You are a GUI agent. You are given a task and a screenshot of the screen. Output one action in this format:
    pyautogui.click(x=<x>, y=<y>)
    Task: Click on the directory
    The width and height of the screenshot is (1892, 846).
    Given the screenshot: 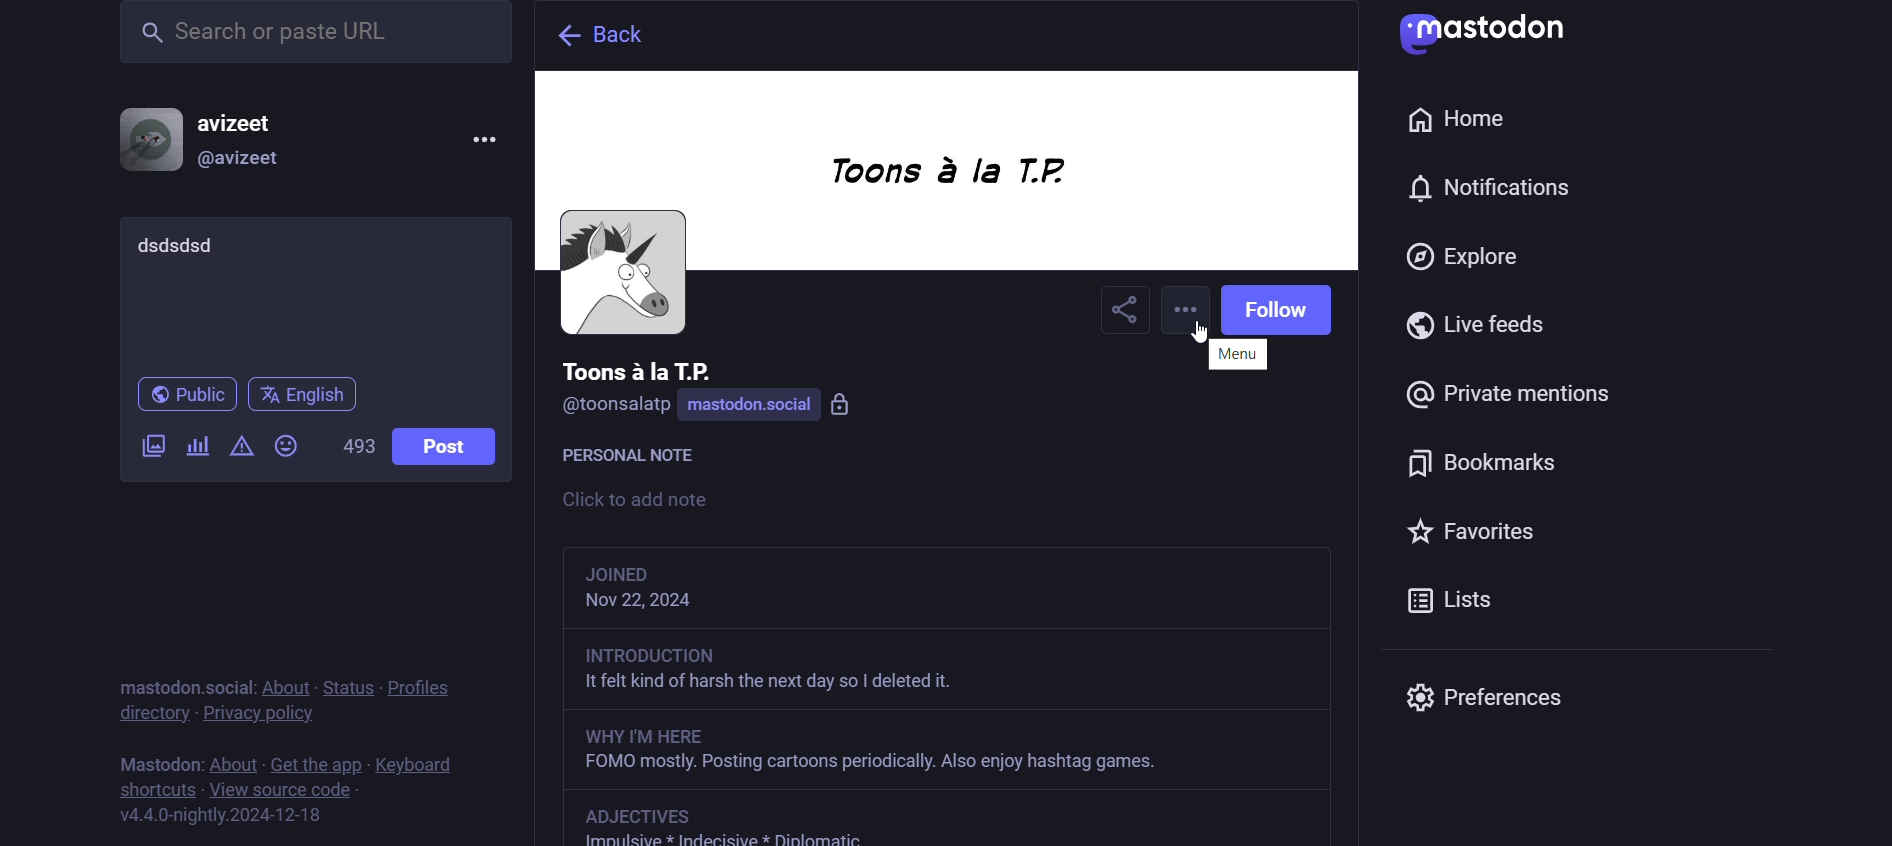 What is the action you would take?
    pyautogui.click(x=147, y=717)
    